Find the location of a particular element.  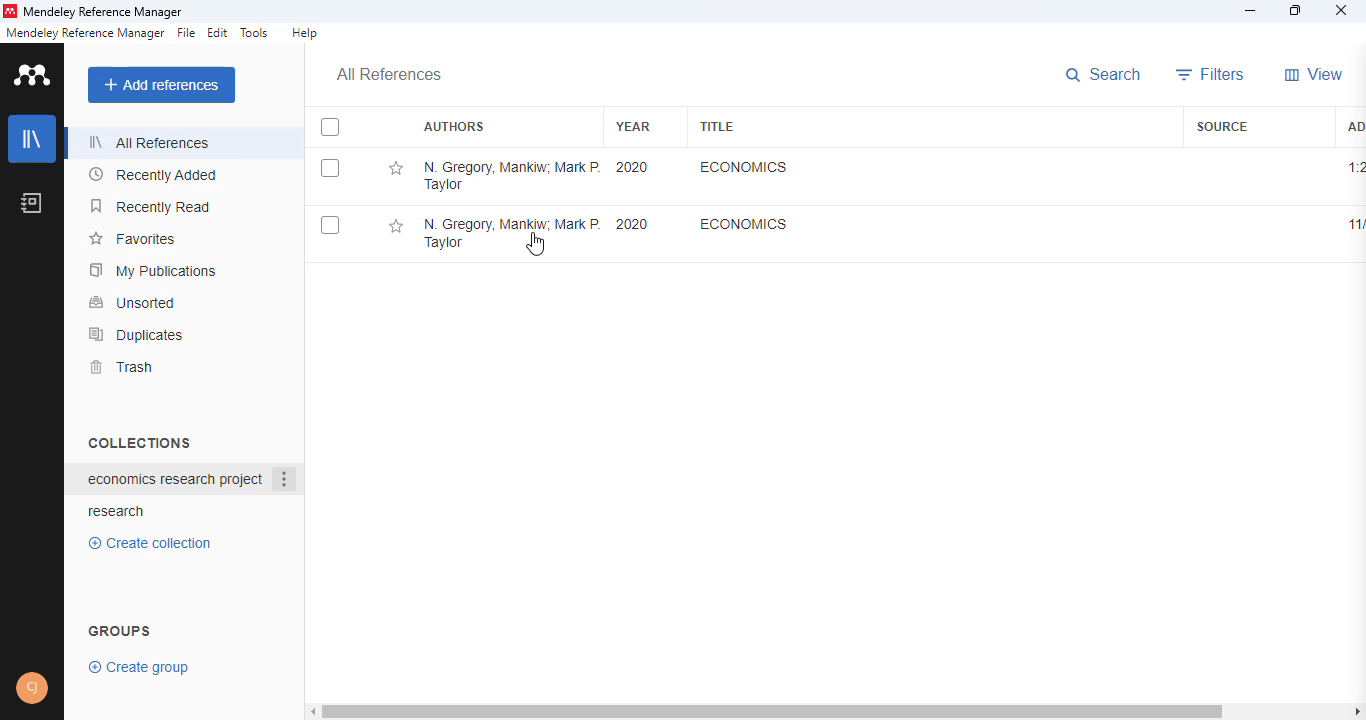

add this reference to favorites is located at coordinates (395, 227).